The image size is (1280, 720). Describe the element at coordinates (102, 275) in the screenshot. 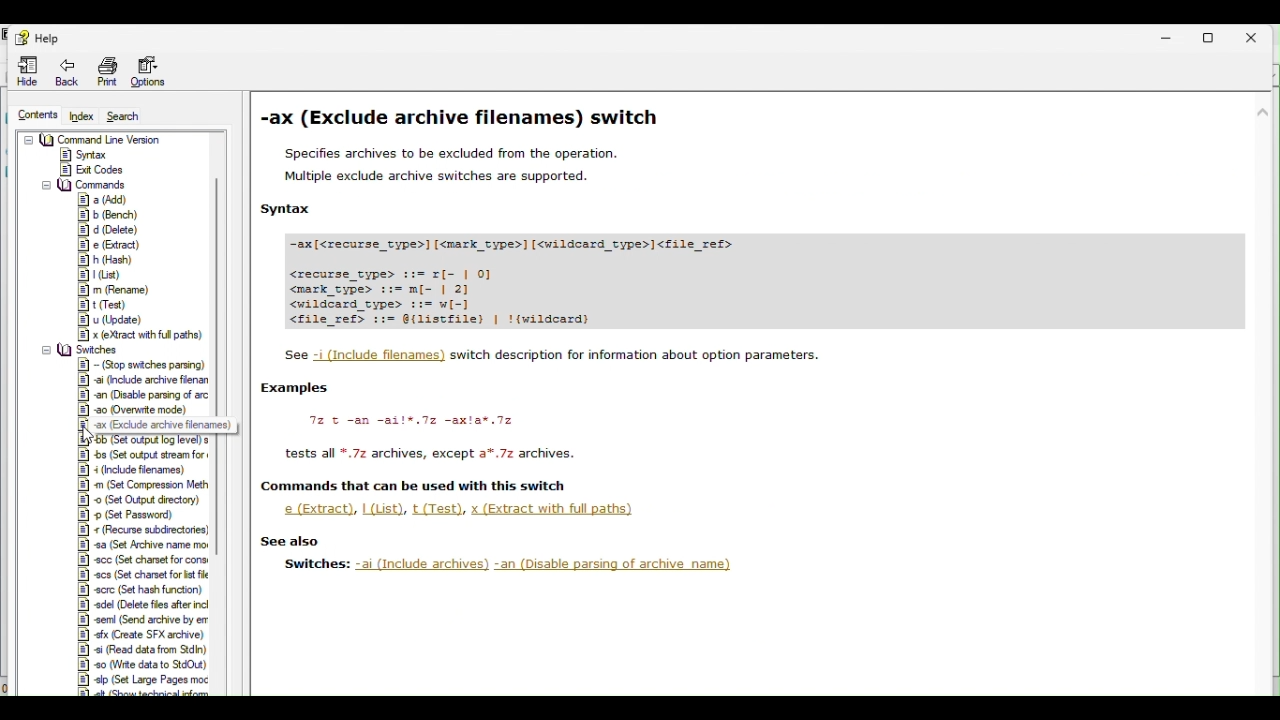

I see `Fst)` at that location.